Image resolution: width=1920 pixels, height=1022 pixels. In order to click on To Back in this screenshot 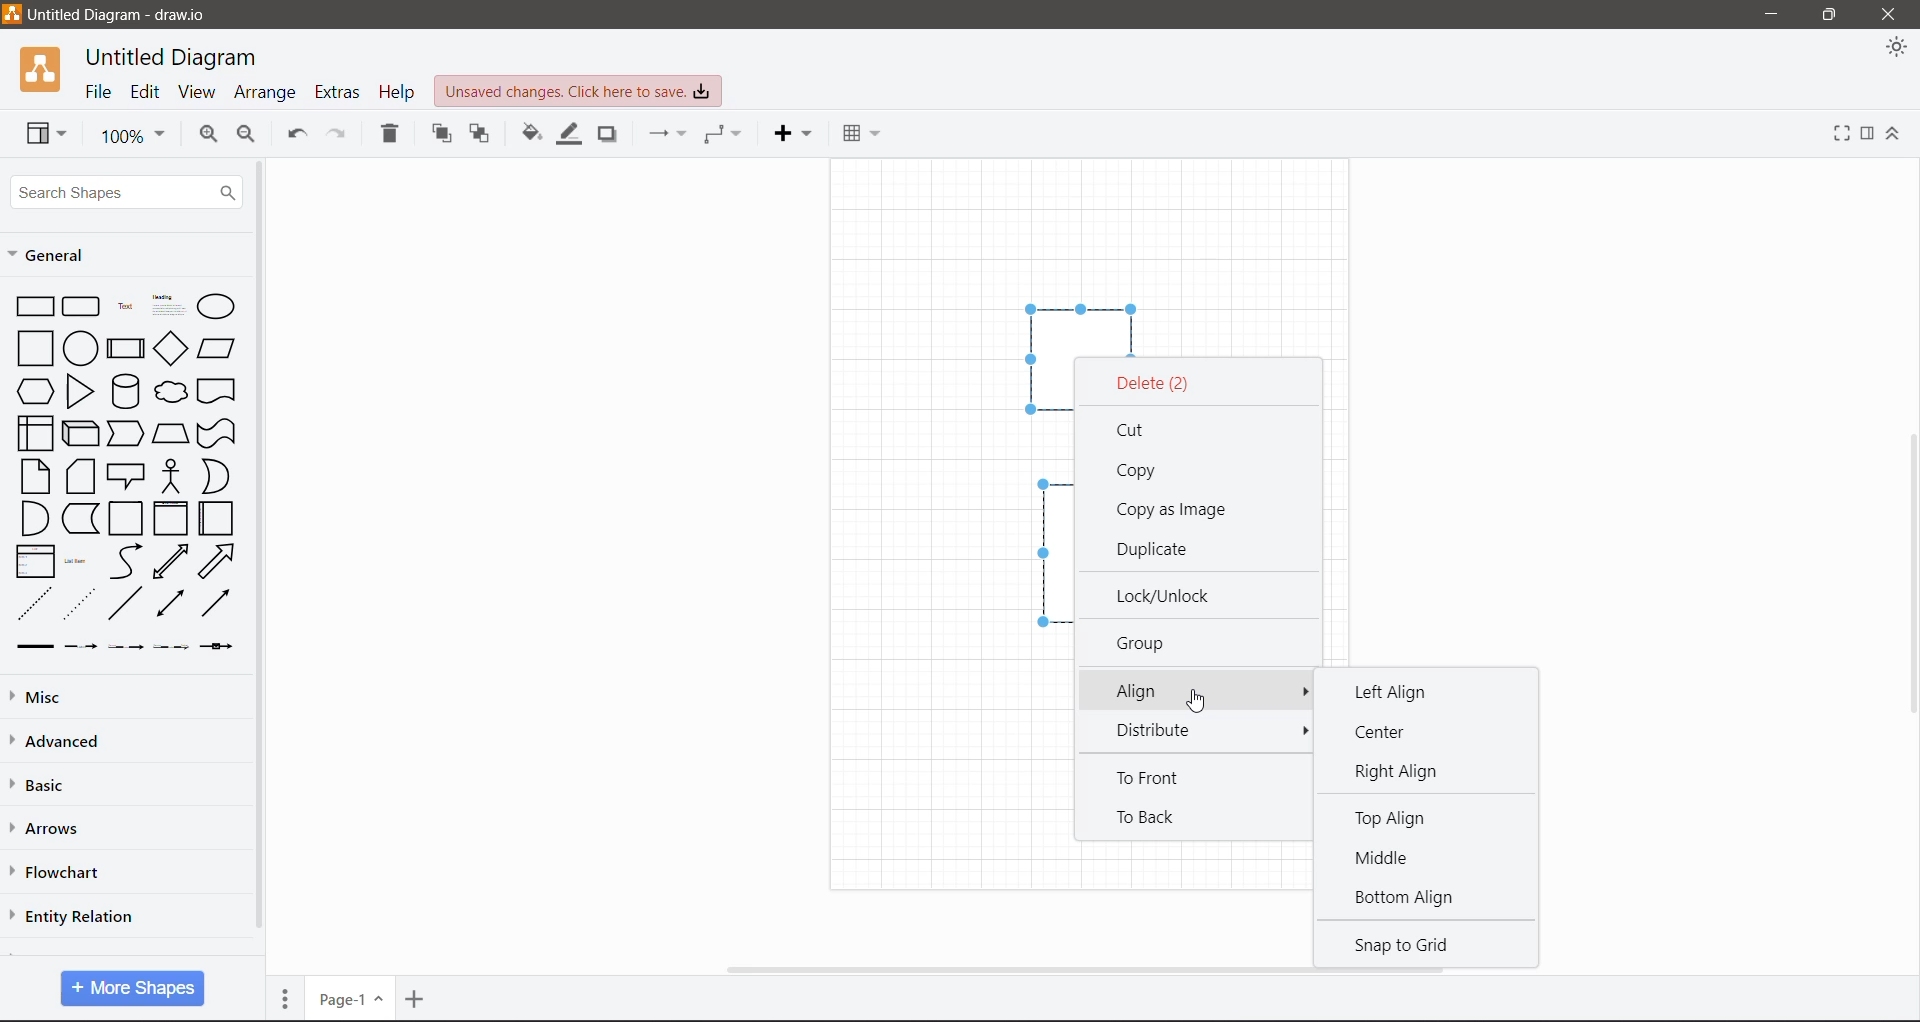, I will do `click(478, 135)`.